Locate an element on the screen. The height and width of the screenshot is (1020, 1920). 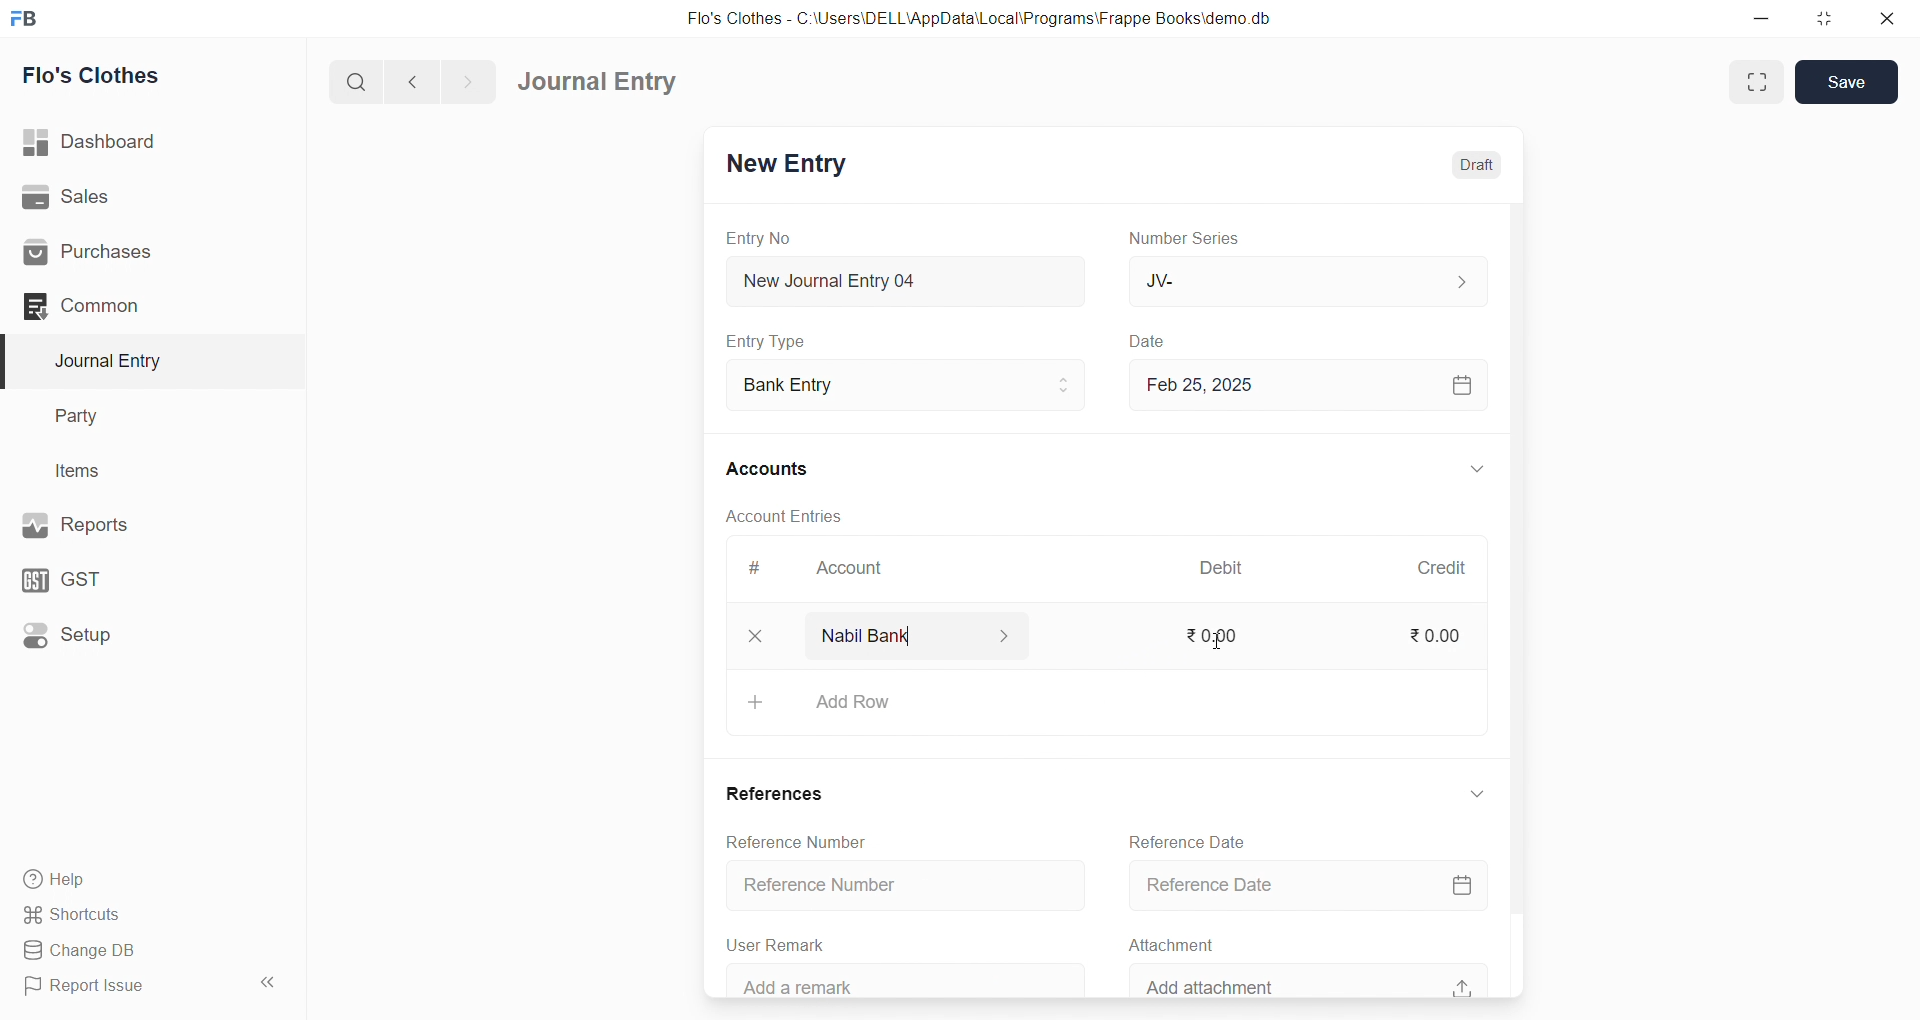
Expand/collapse is located at coordinates (1465, 793).